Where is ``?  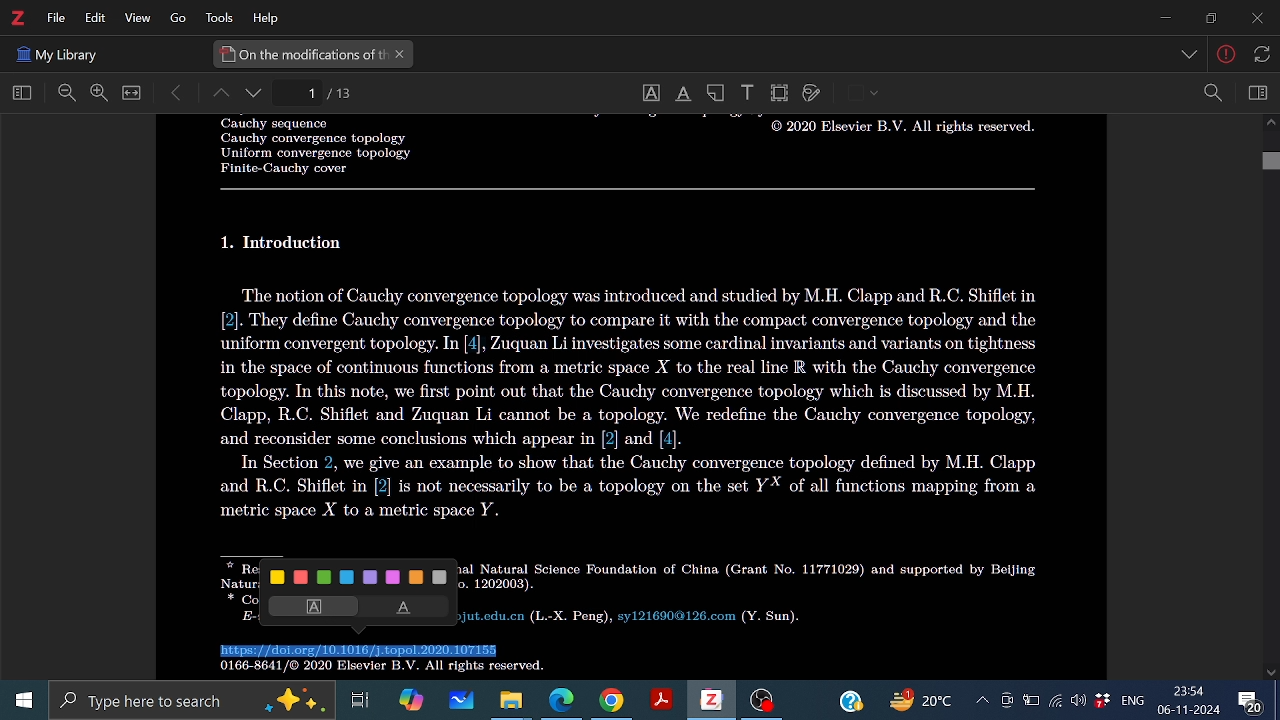  is located at coordinates (1191, 56).